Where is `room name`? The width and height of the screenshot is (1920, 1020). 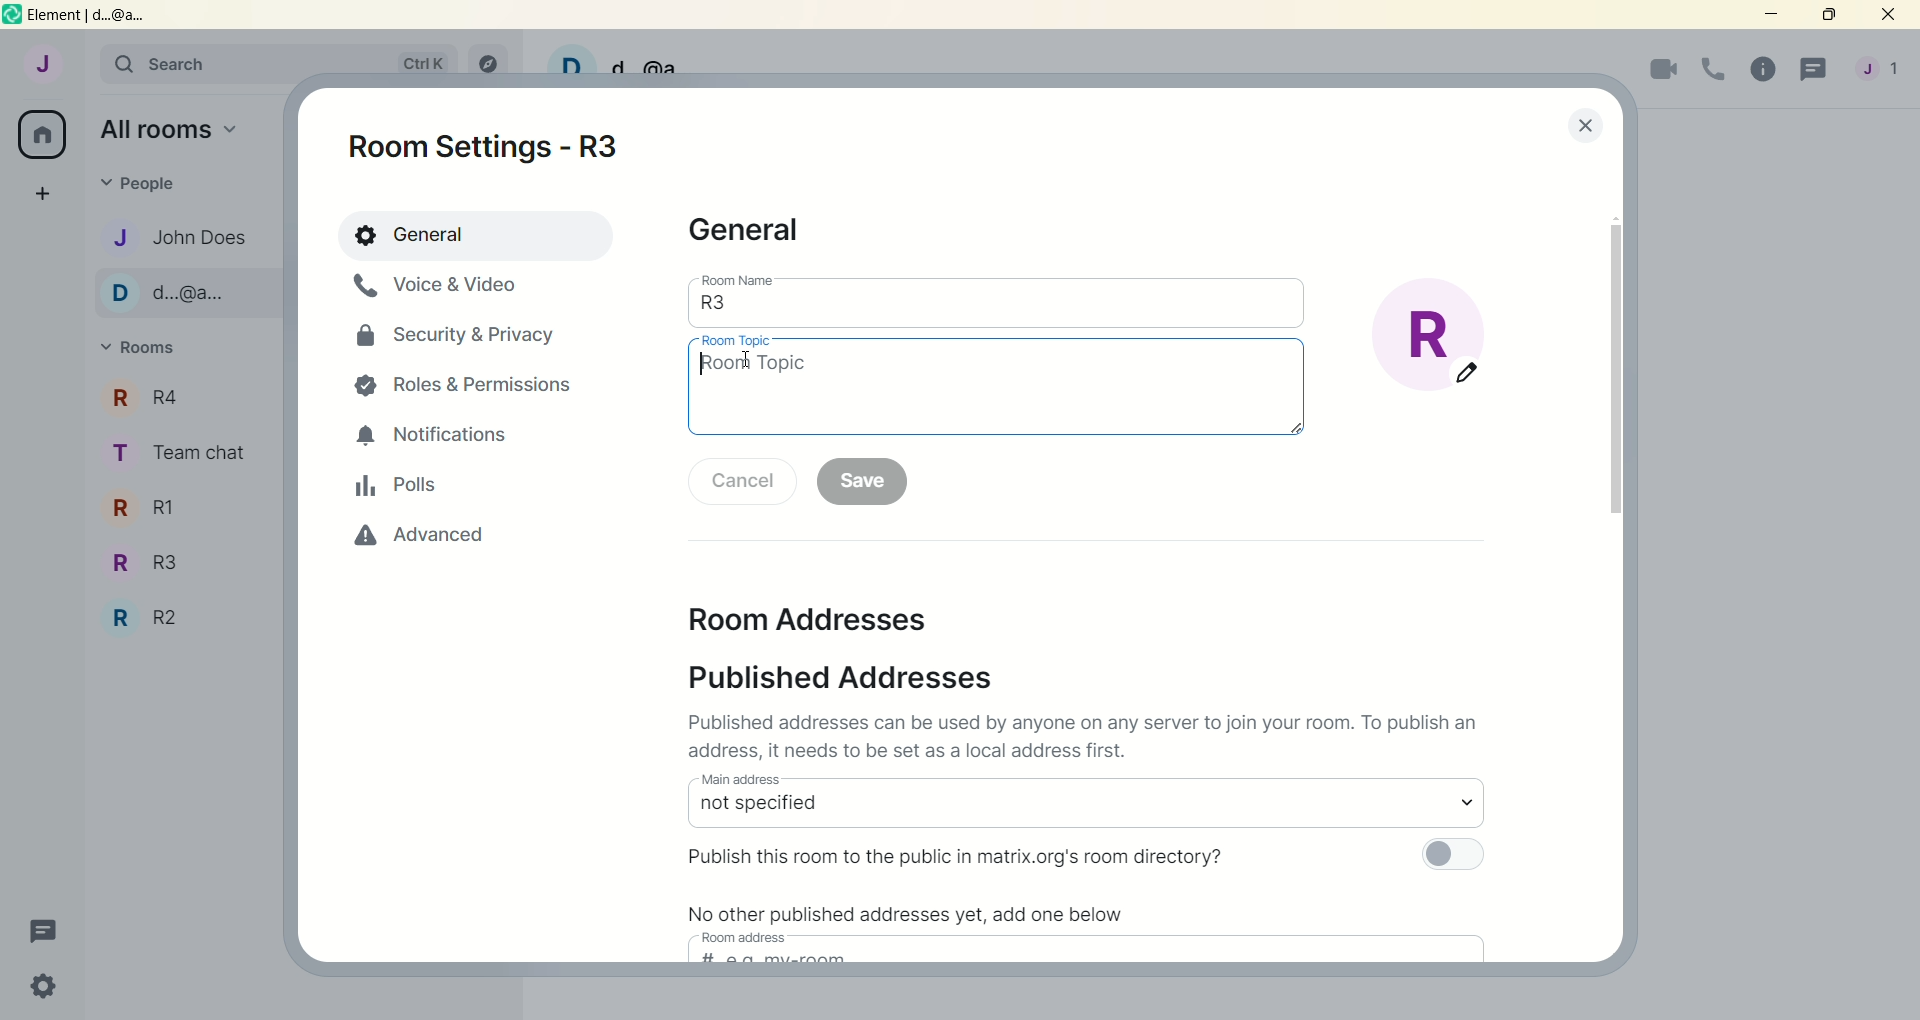
room name is located at coordinates (741, 280).